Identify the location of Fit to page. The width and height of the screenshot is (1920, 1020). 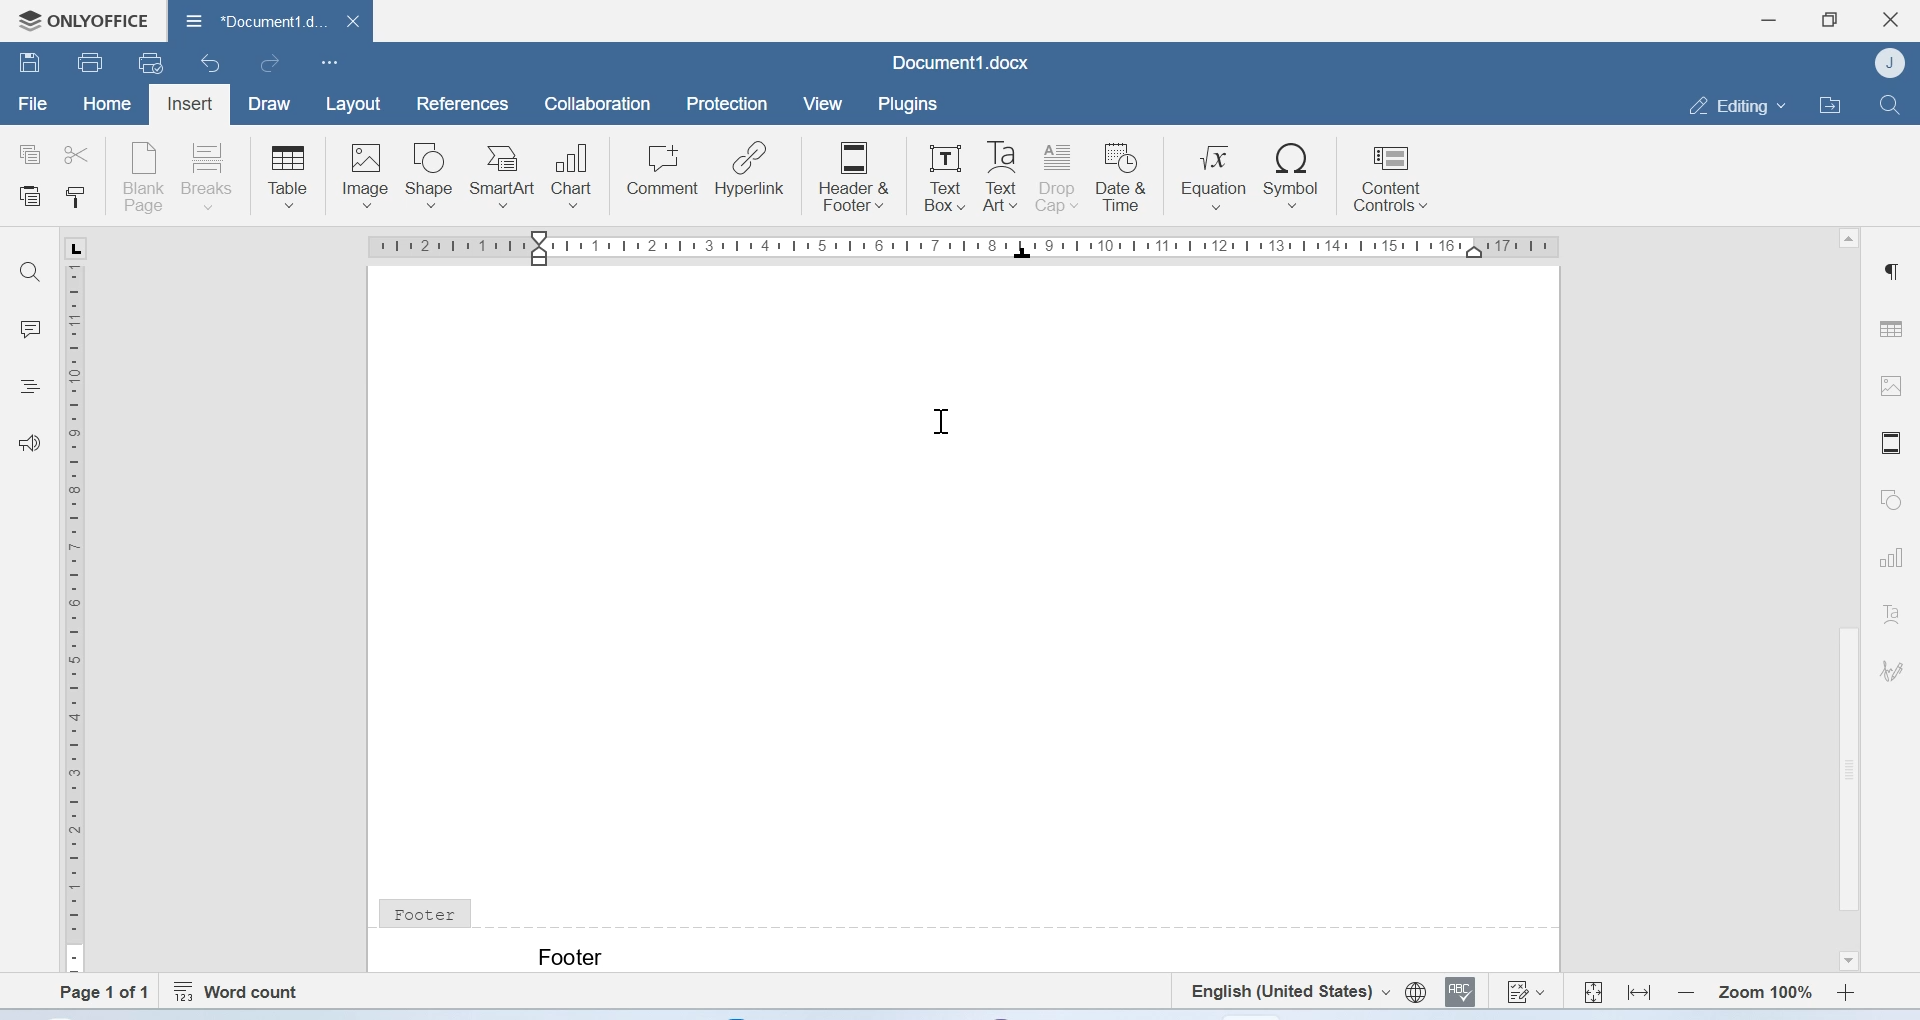
(1593, 989).